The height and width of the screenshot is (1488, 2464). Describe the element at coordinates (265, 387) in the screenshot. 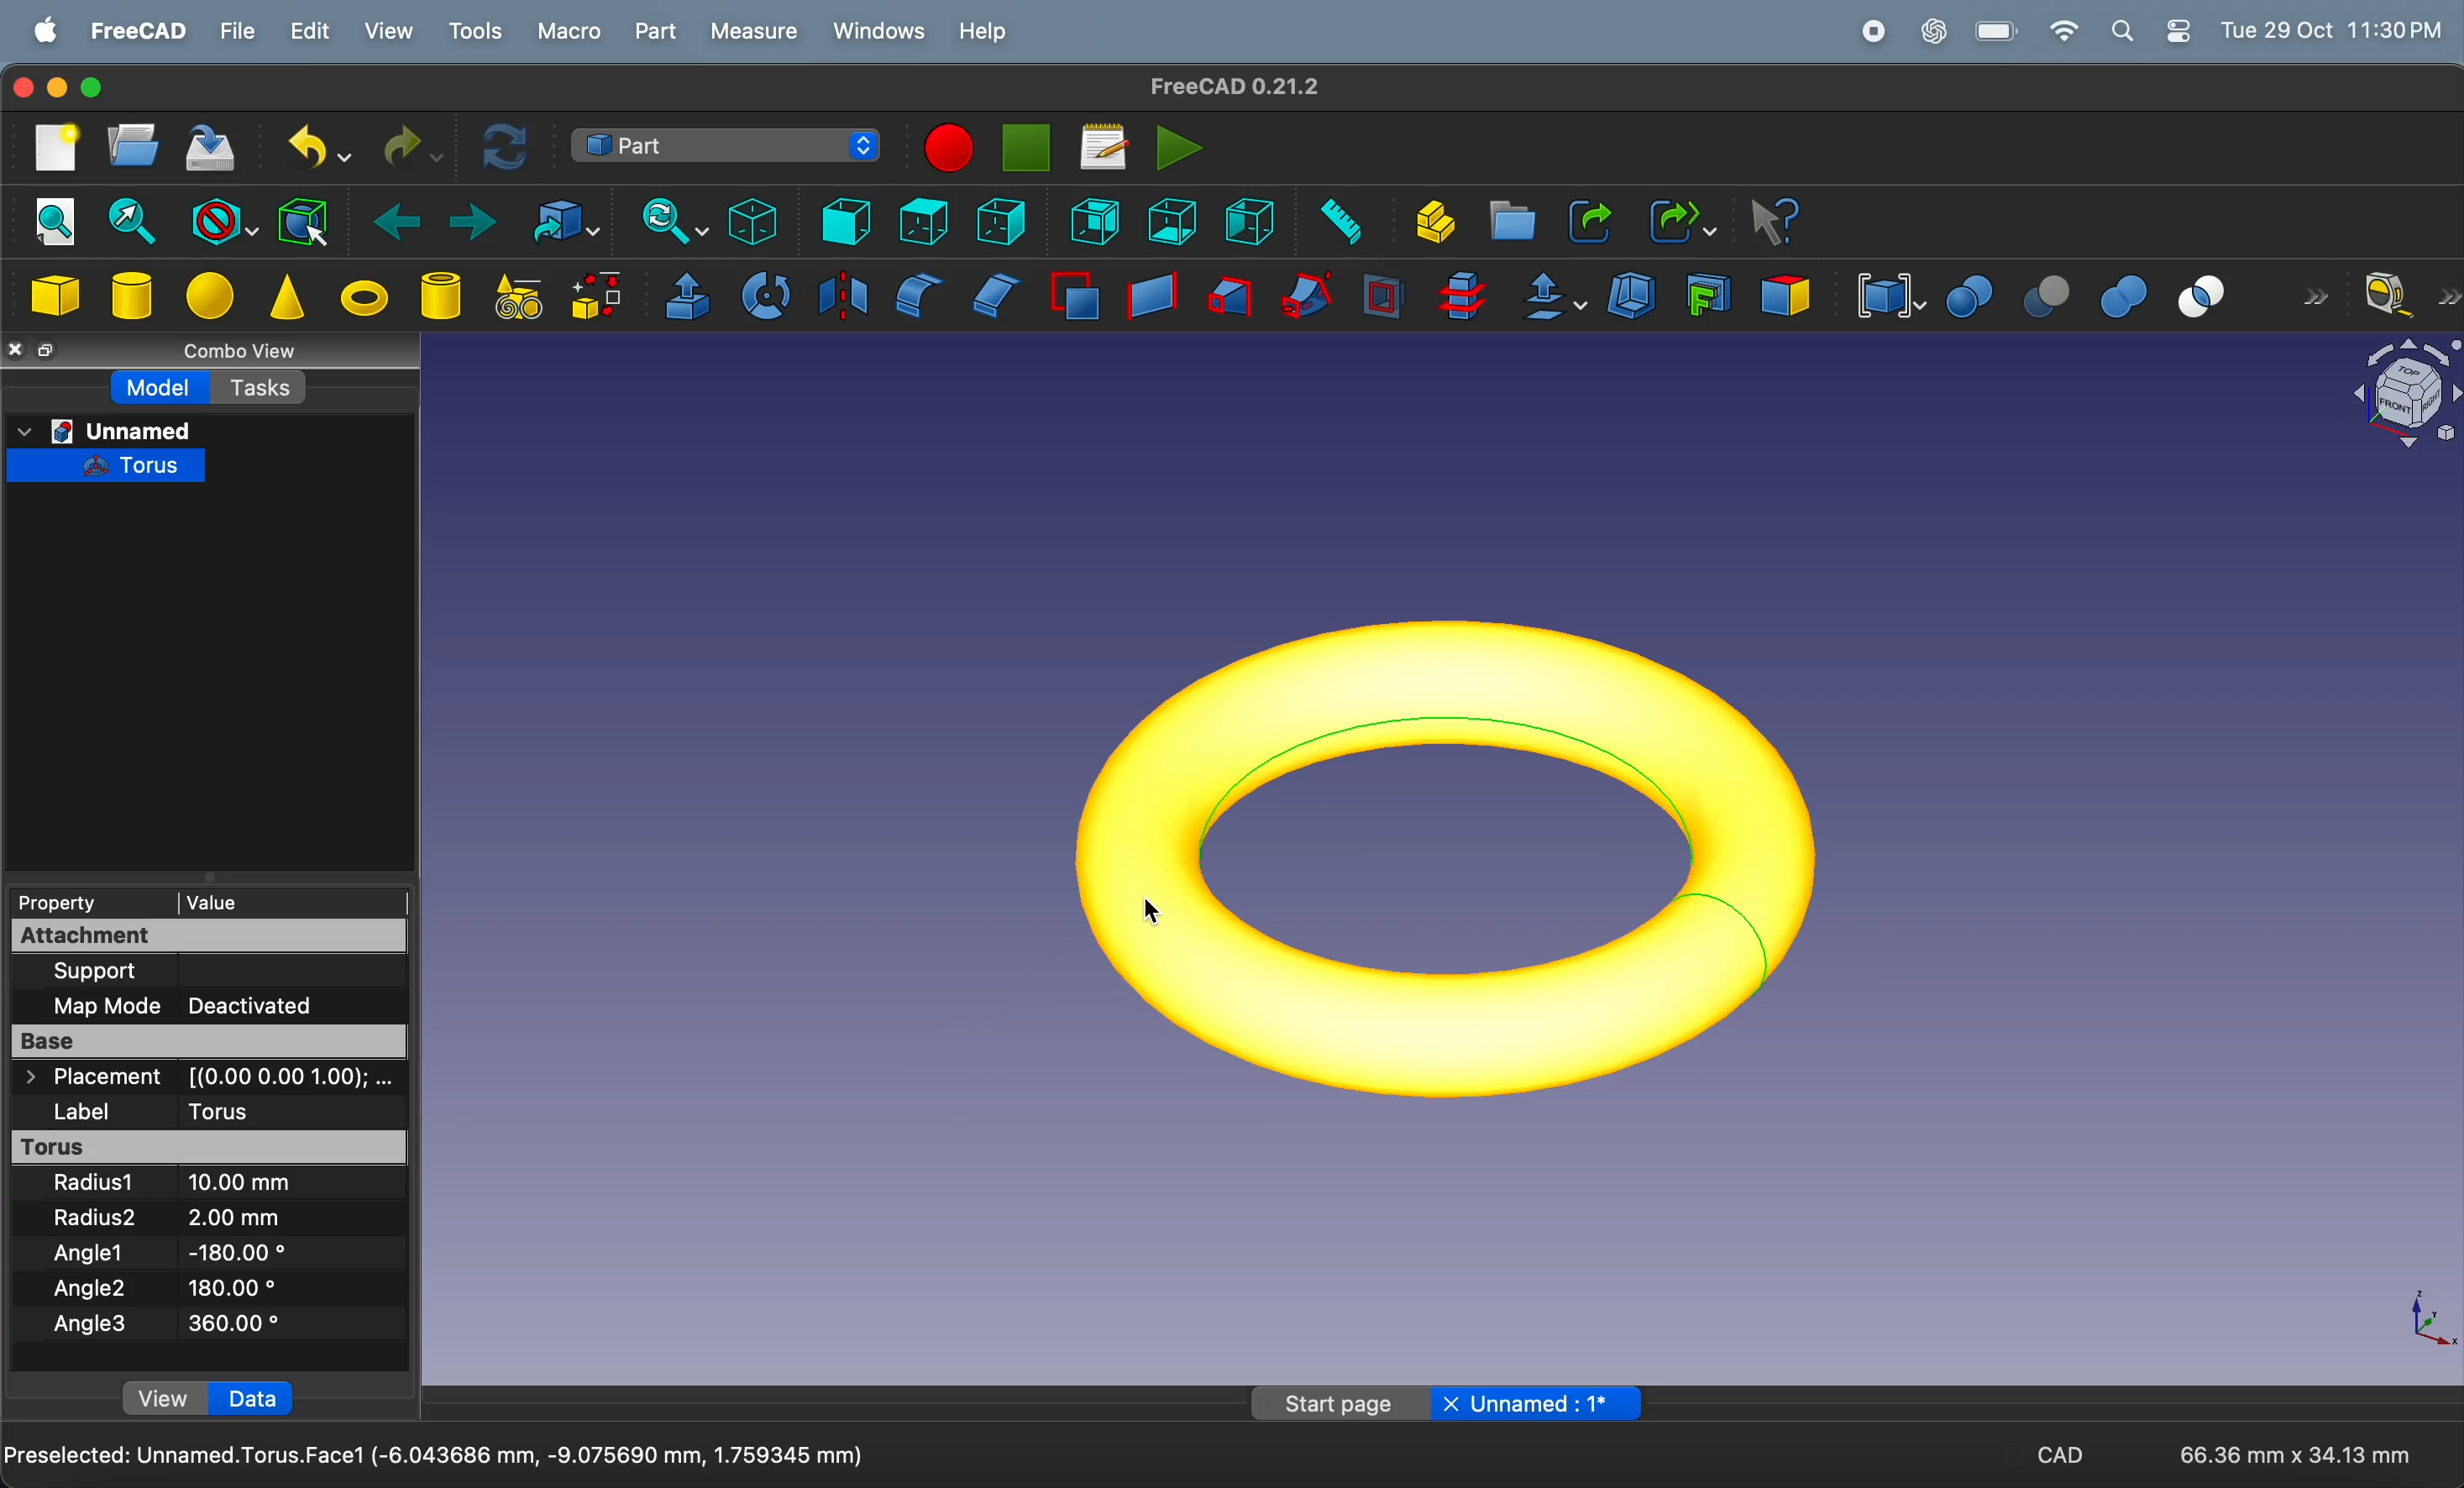

I see `tasks` at that location.